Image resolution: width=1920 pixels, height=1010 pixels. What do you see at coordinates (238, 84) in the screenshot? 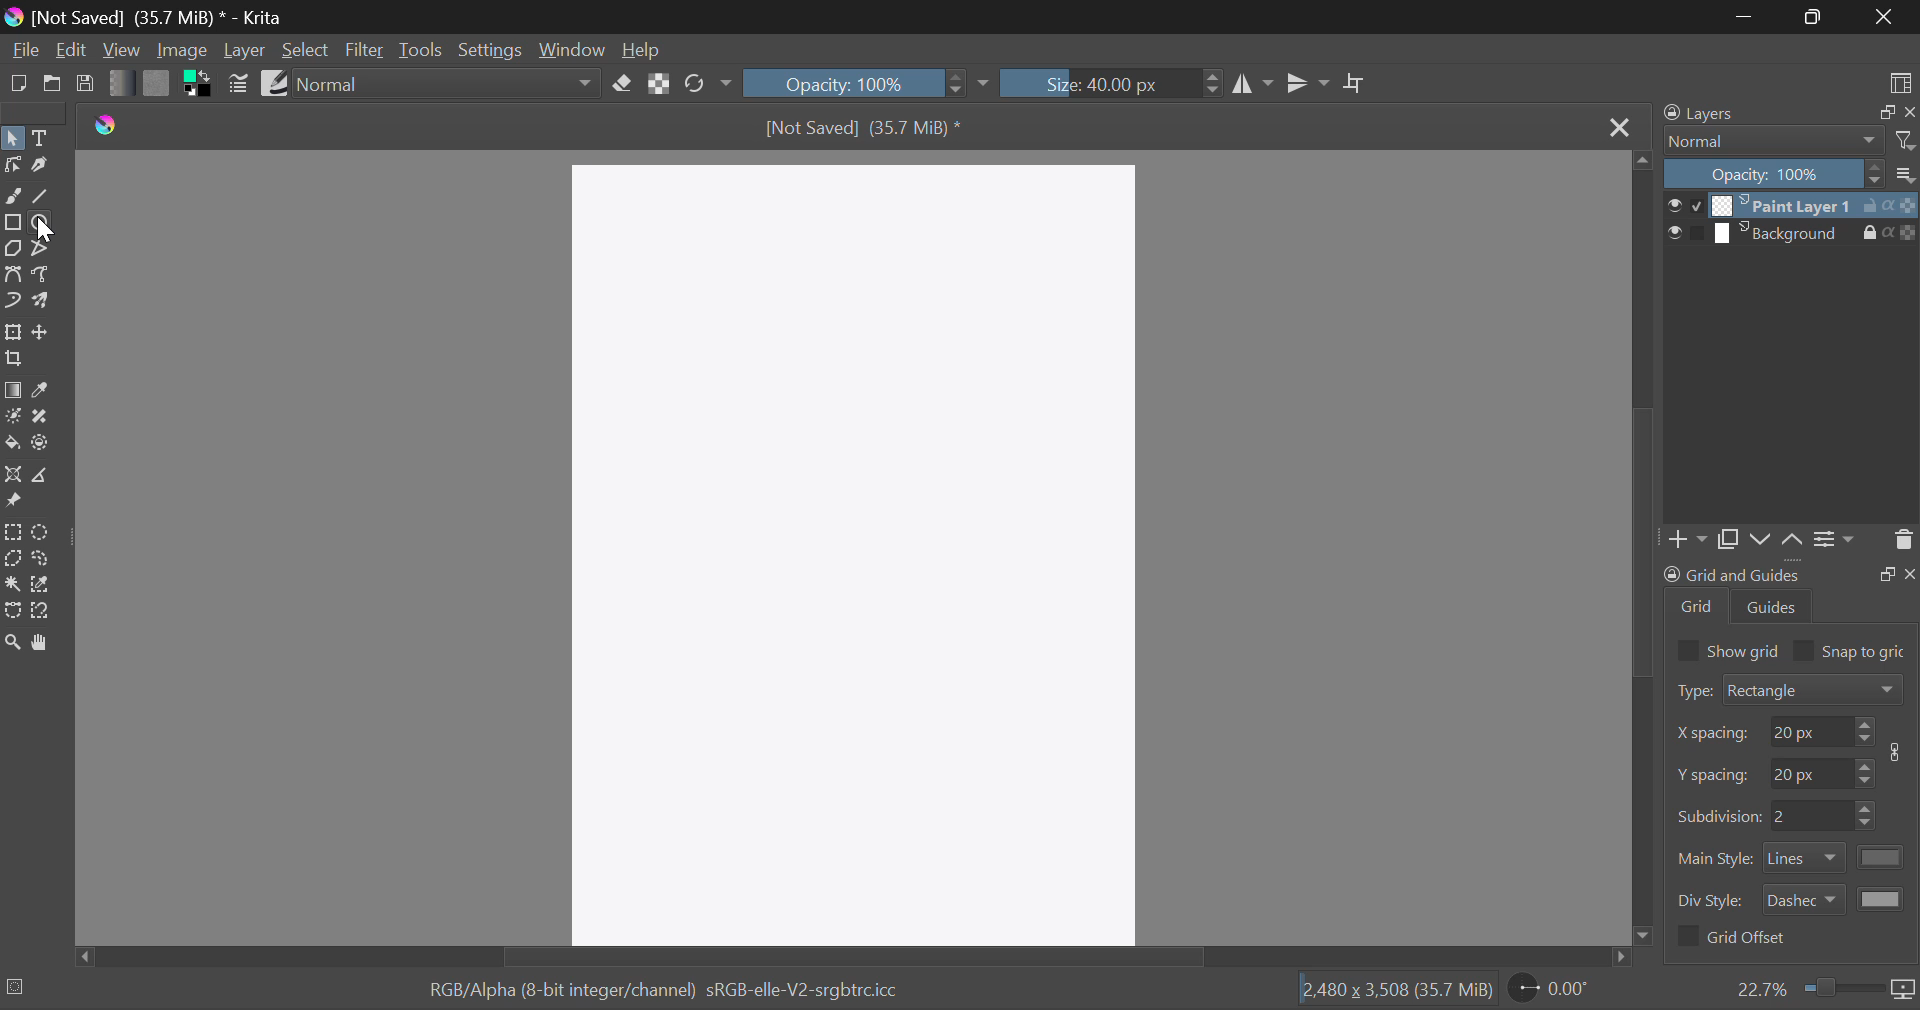
I see `Brush Settings` at bounding box center [238, 84].